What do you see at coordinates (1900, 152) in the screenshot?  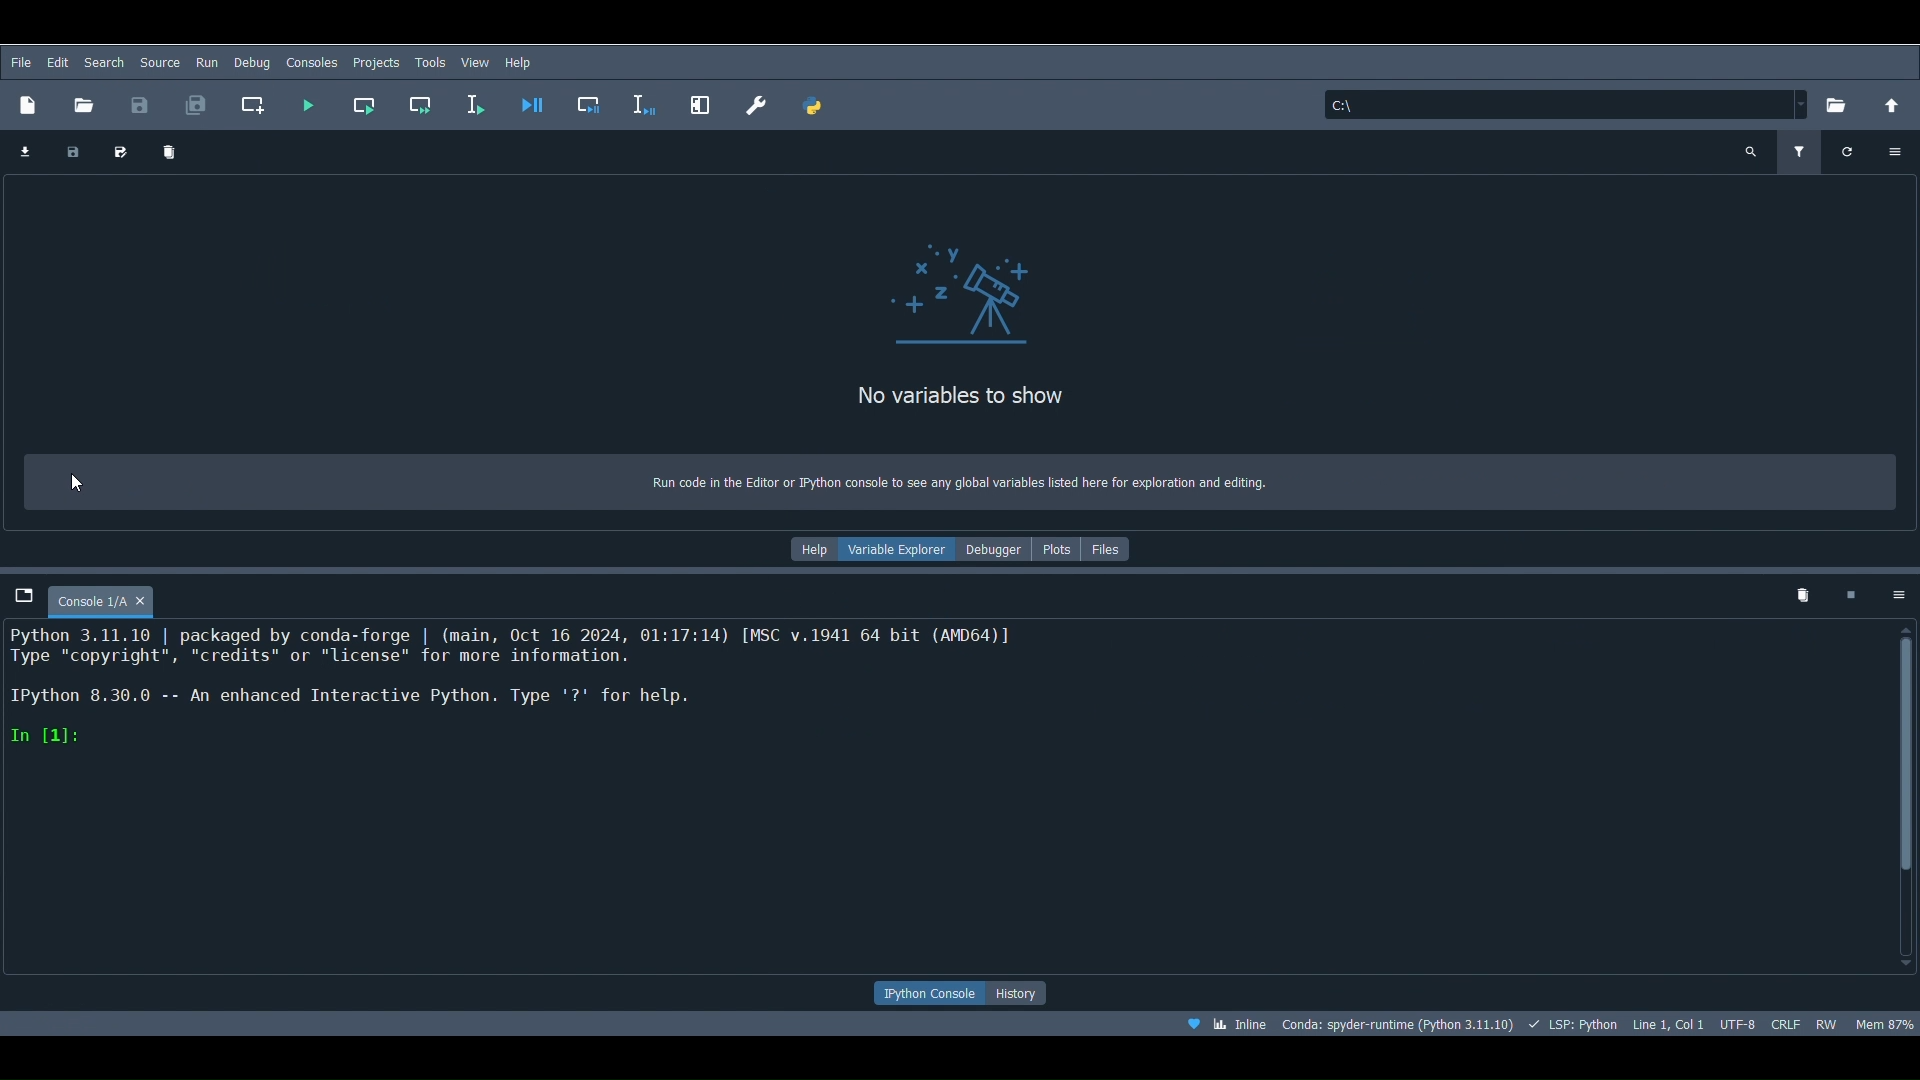 I see `Options` at bounding box center [1900, 152].